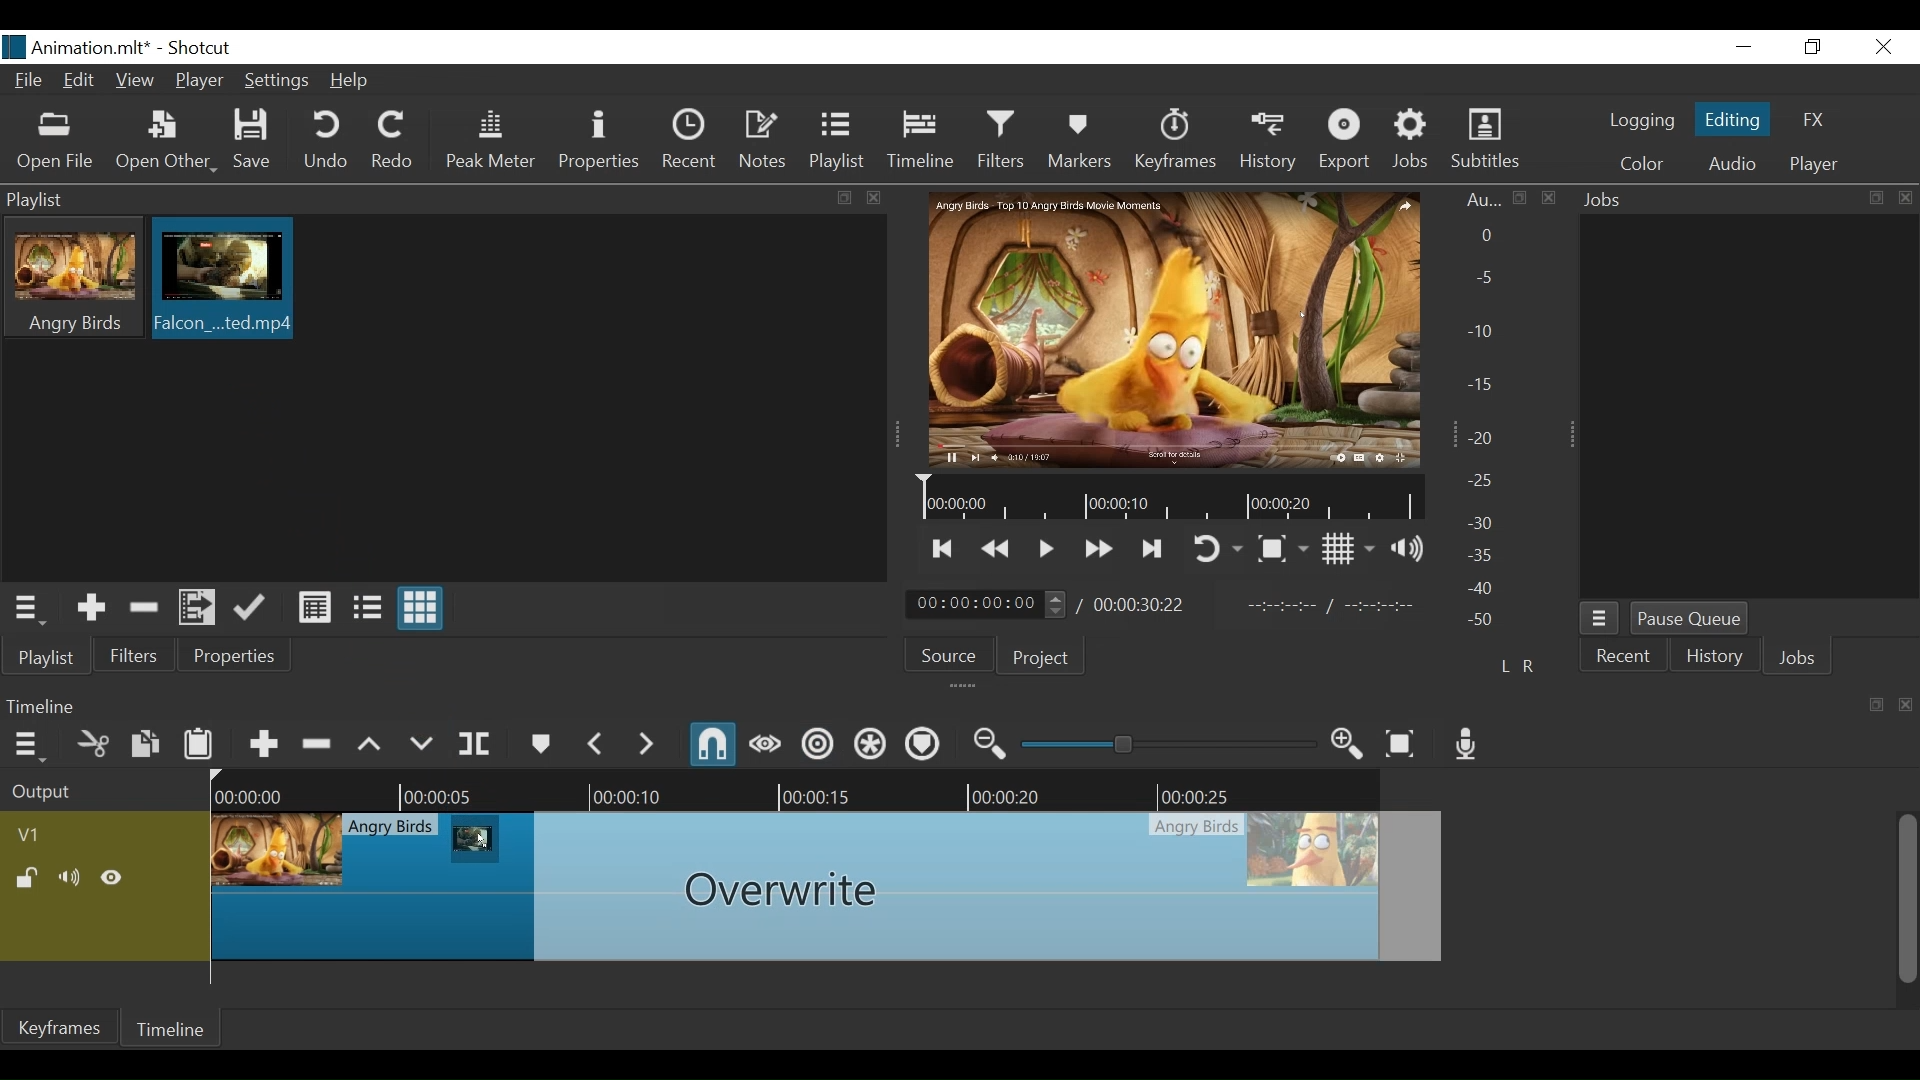  What do you see at coordinates (601, 143) in the screenshot?
I see `Properties` at bounding box center [601, 143].